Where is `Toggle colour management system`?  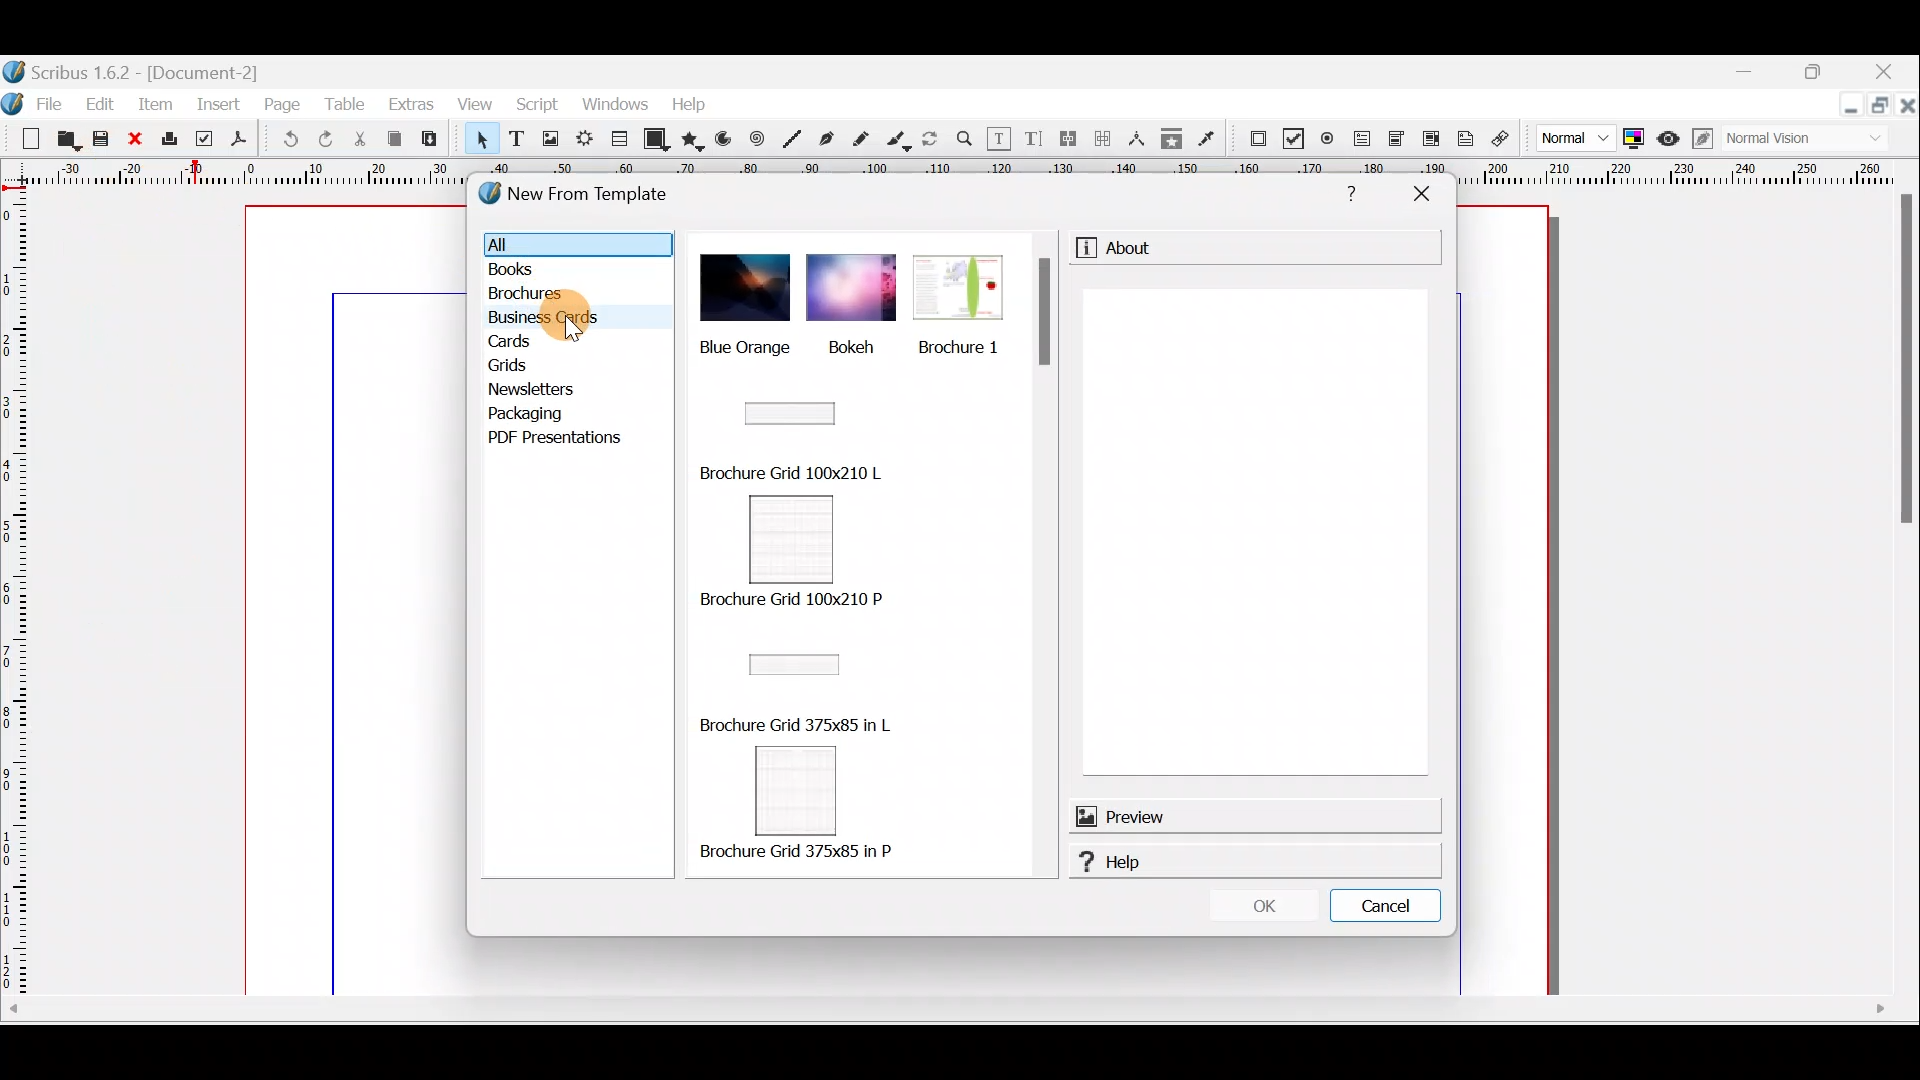 Toggle colour management system is located at coordinates (1635, 137).